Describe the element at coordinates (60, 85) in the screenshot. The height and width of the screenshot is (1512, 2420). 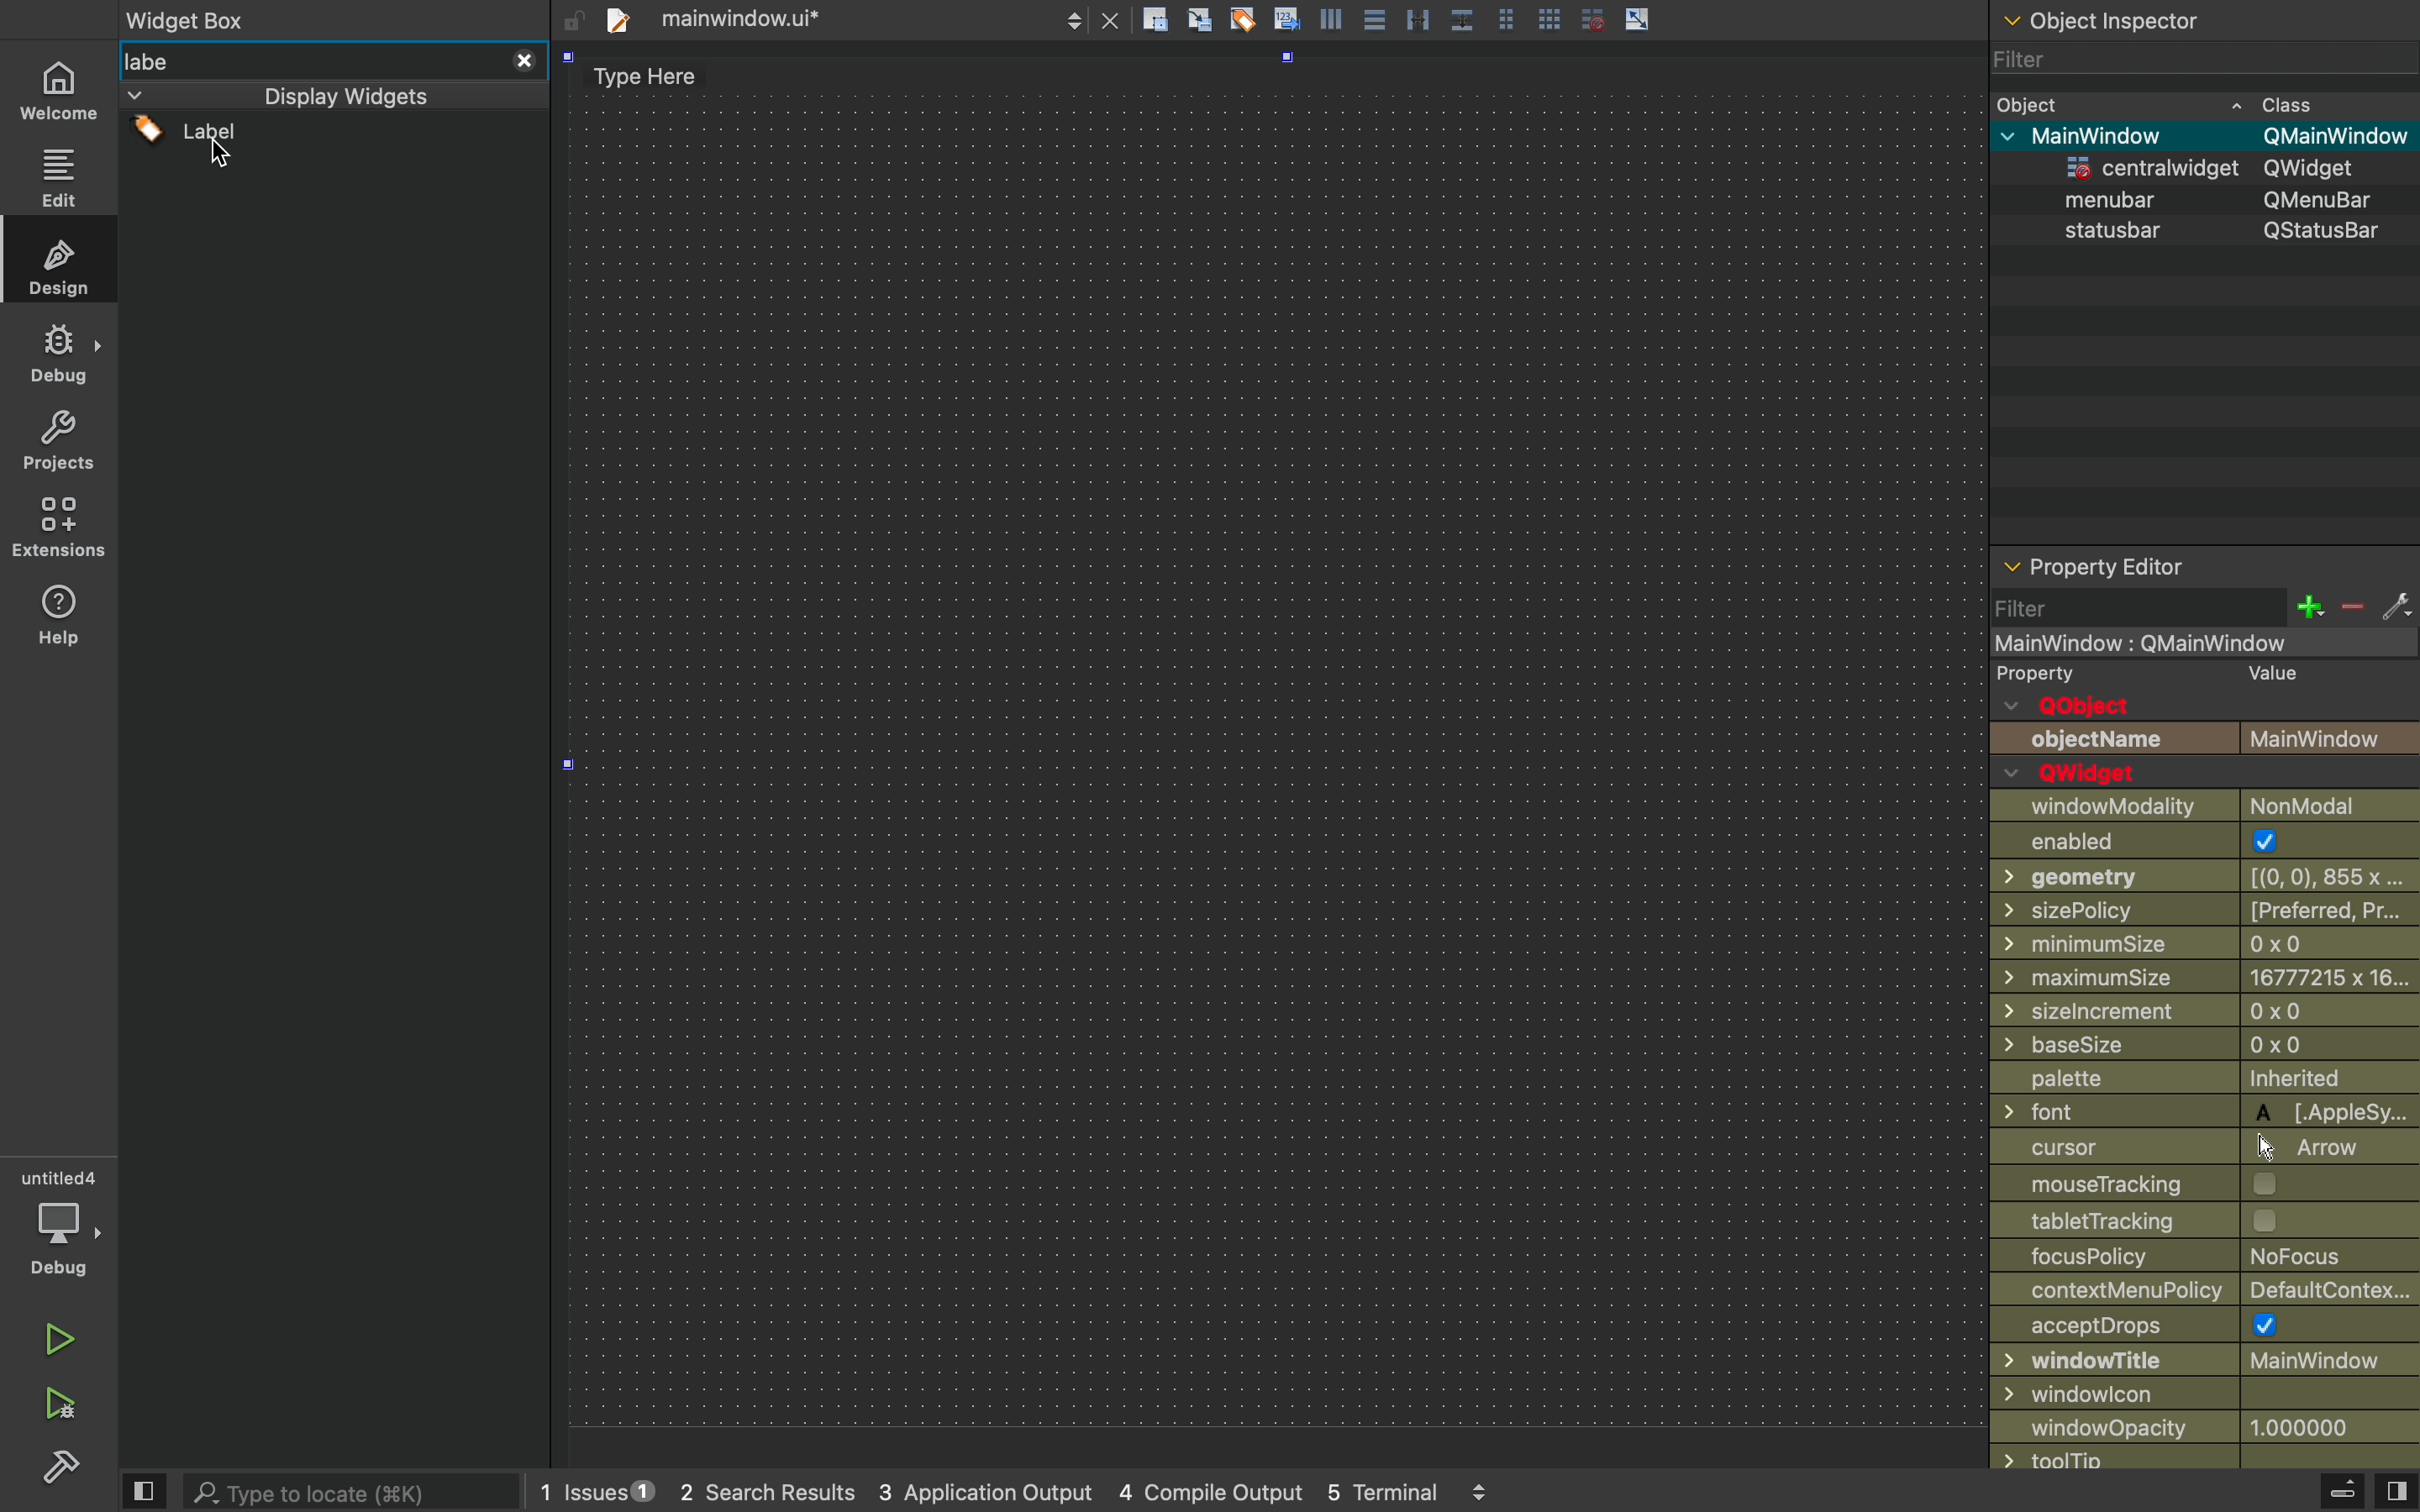
I see `home` at that location.